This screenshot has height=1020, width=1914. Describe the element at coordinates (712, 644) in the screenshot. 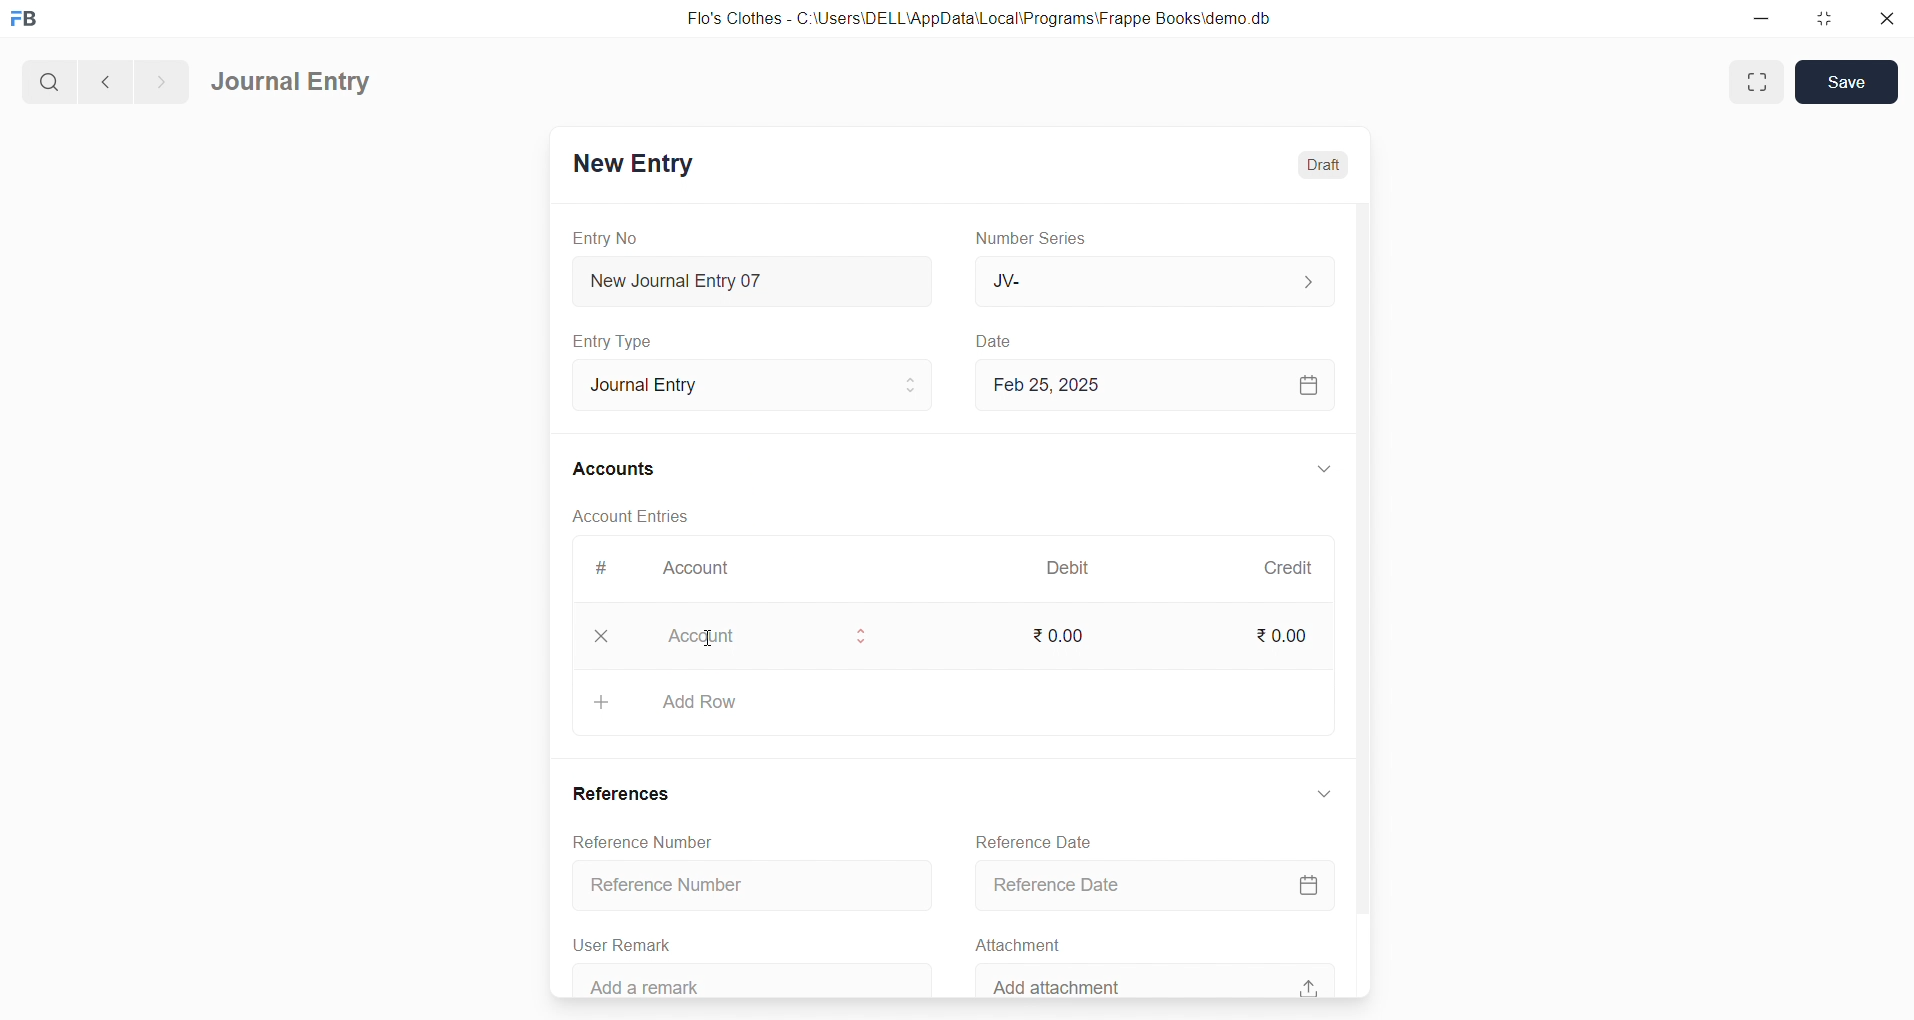

I see `cursor` at that location.